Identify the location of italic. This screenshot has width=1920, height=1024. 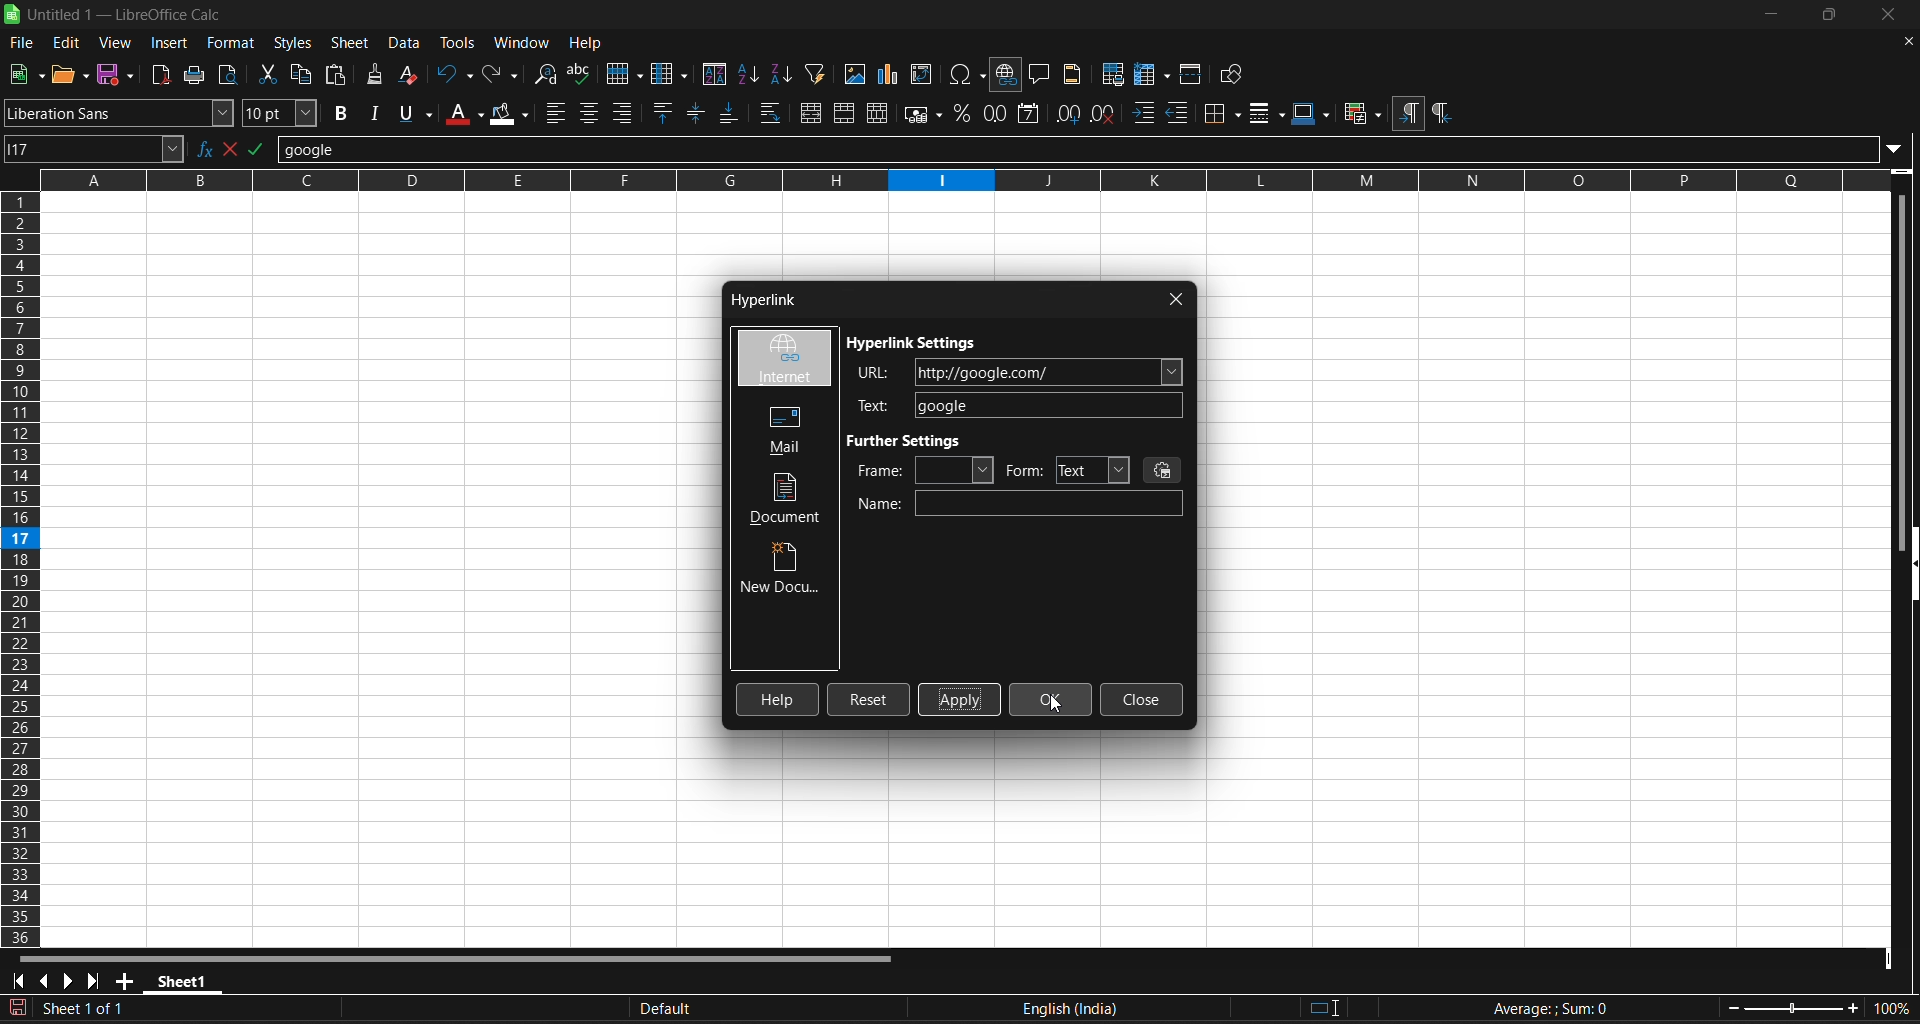
(374, 112).